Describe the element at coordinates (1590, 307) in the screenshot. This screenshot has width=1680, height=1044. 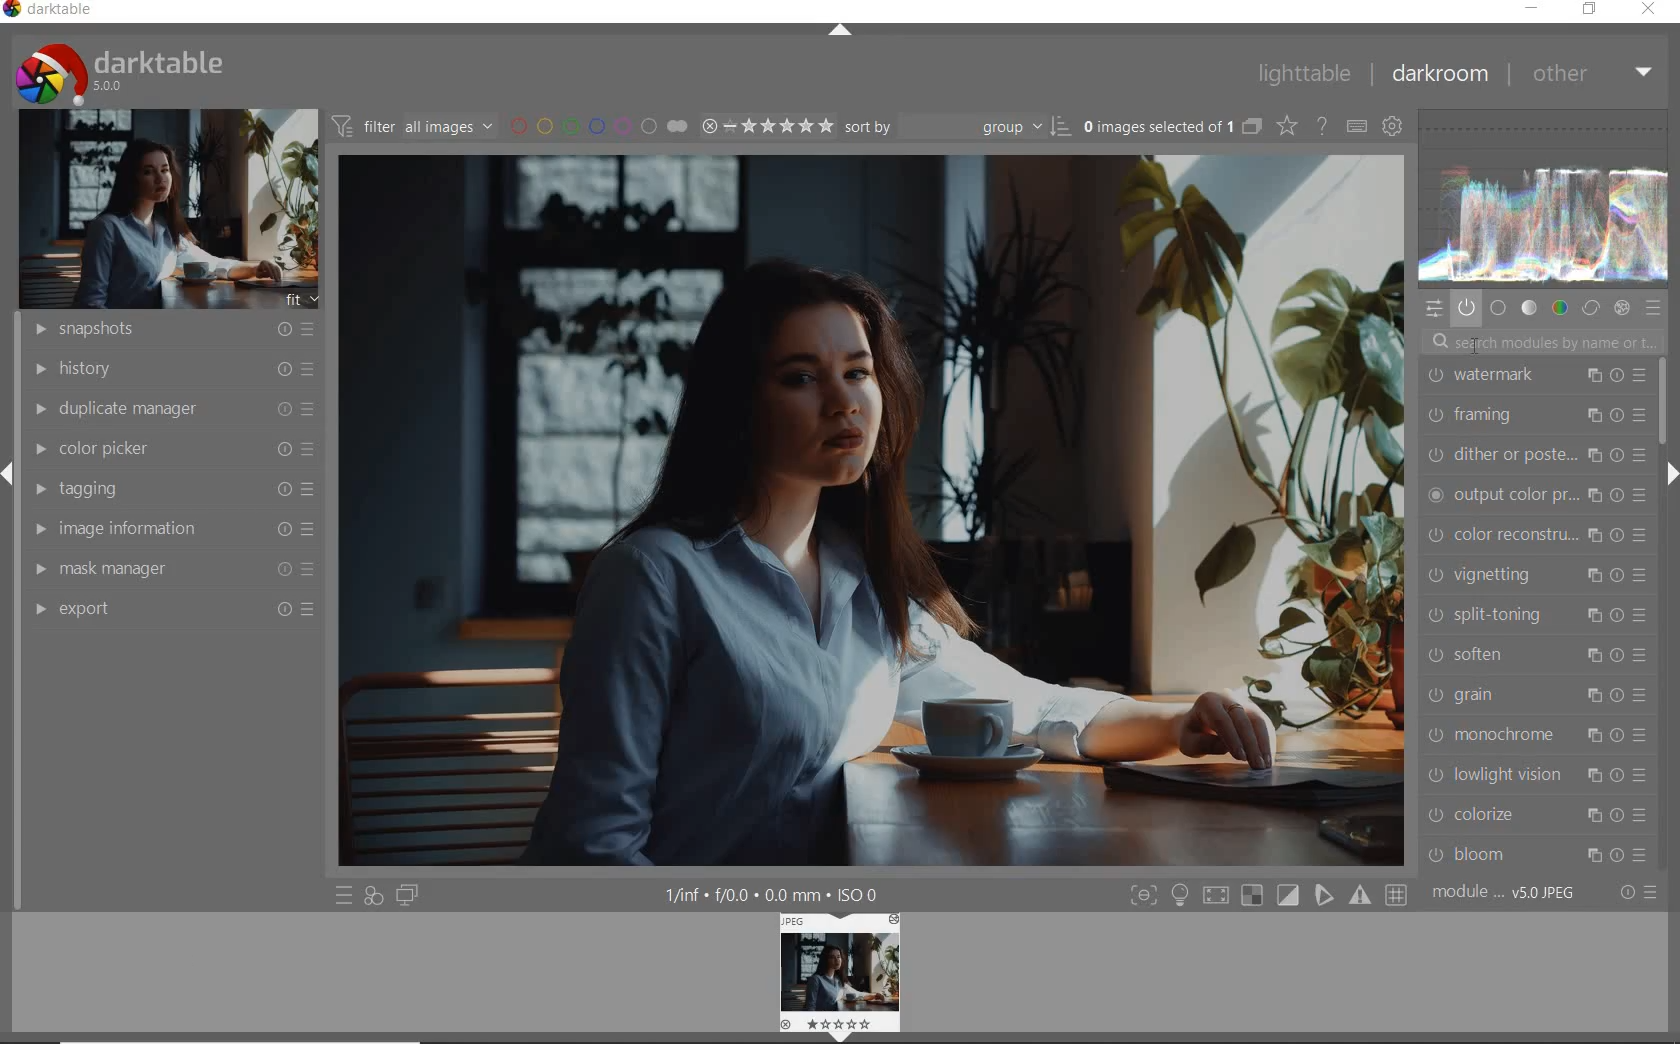
I see `correct` at that location.